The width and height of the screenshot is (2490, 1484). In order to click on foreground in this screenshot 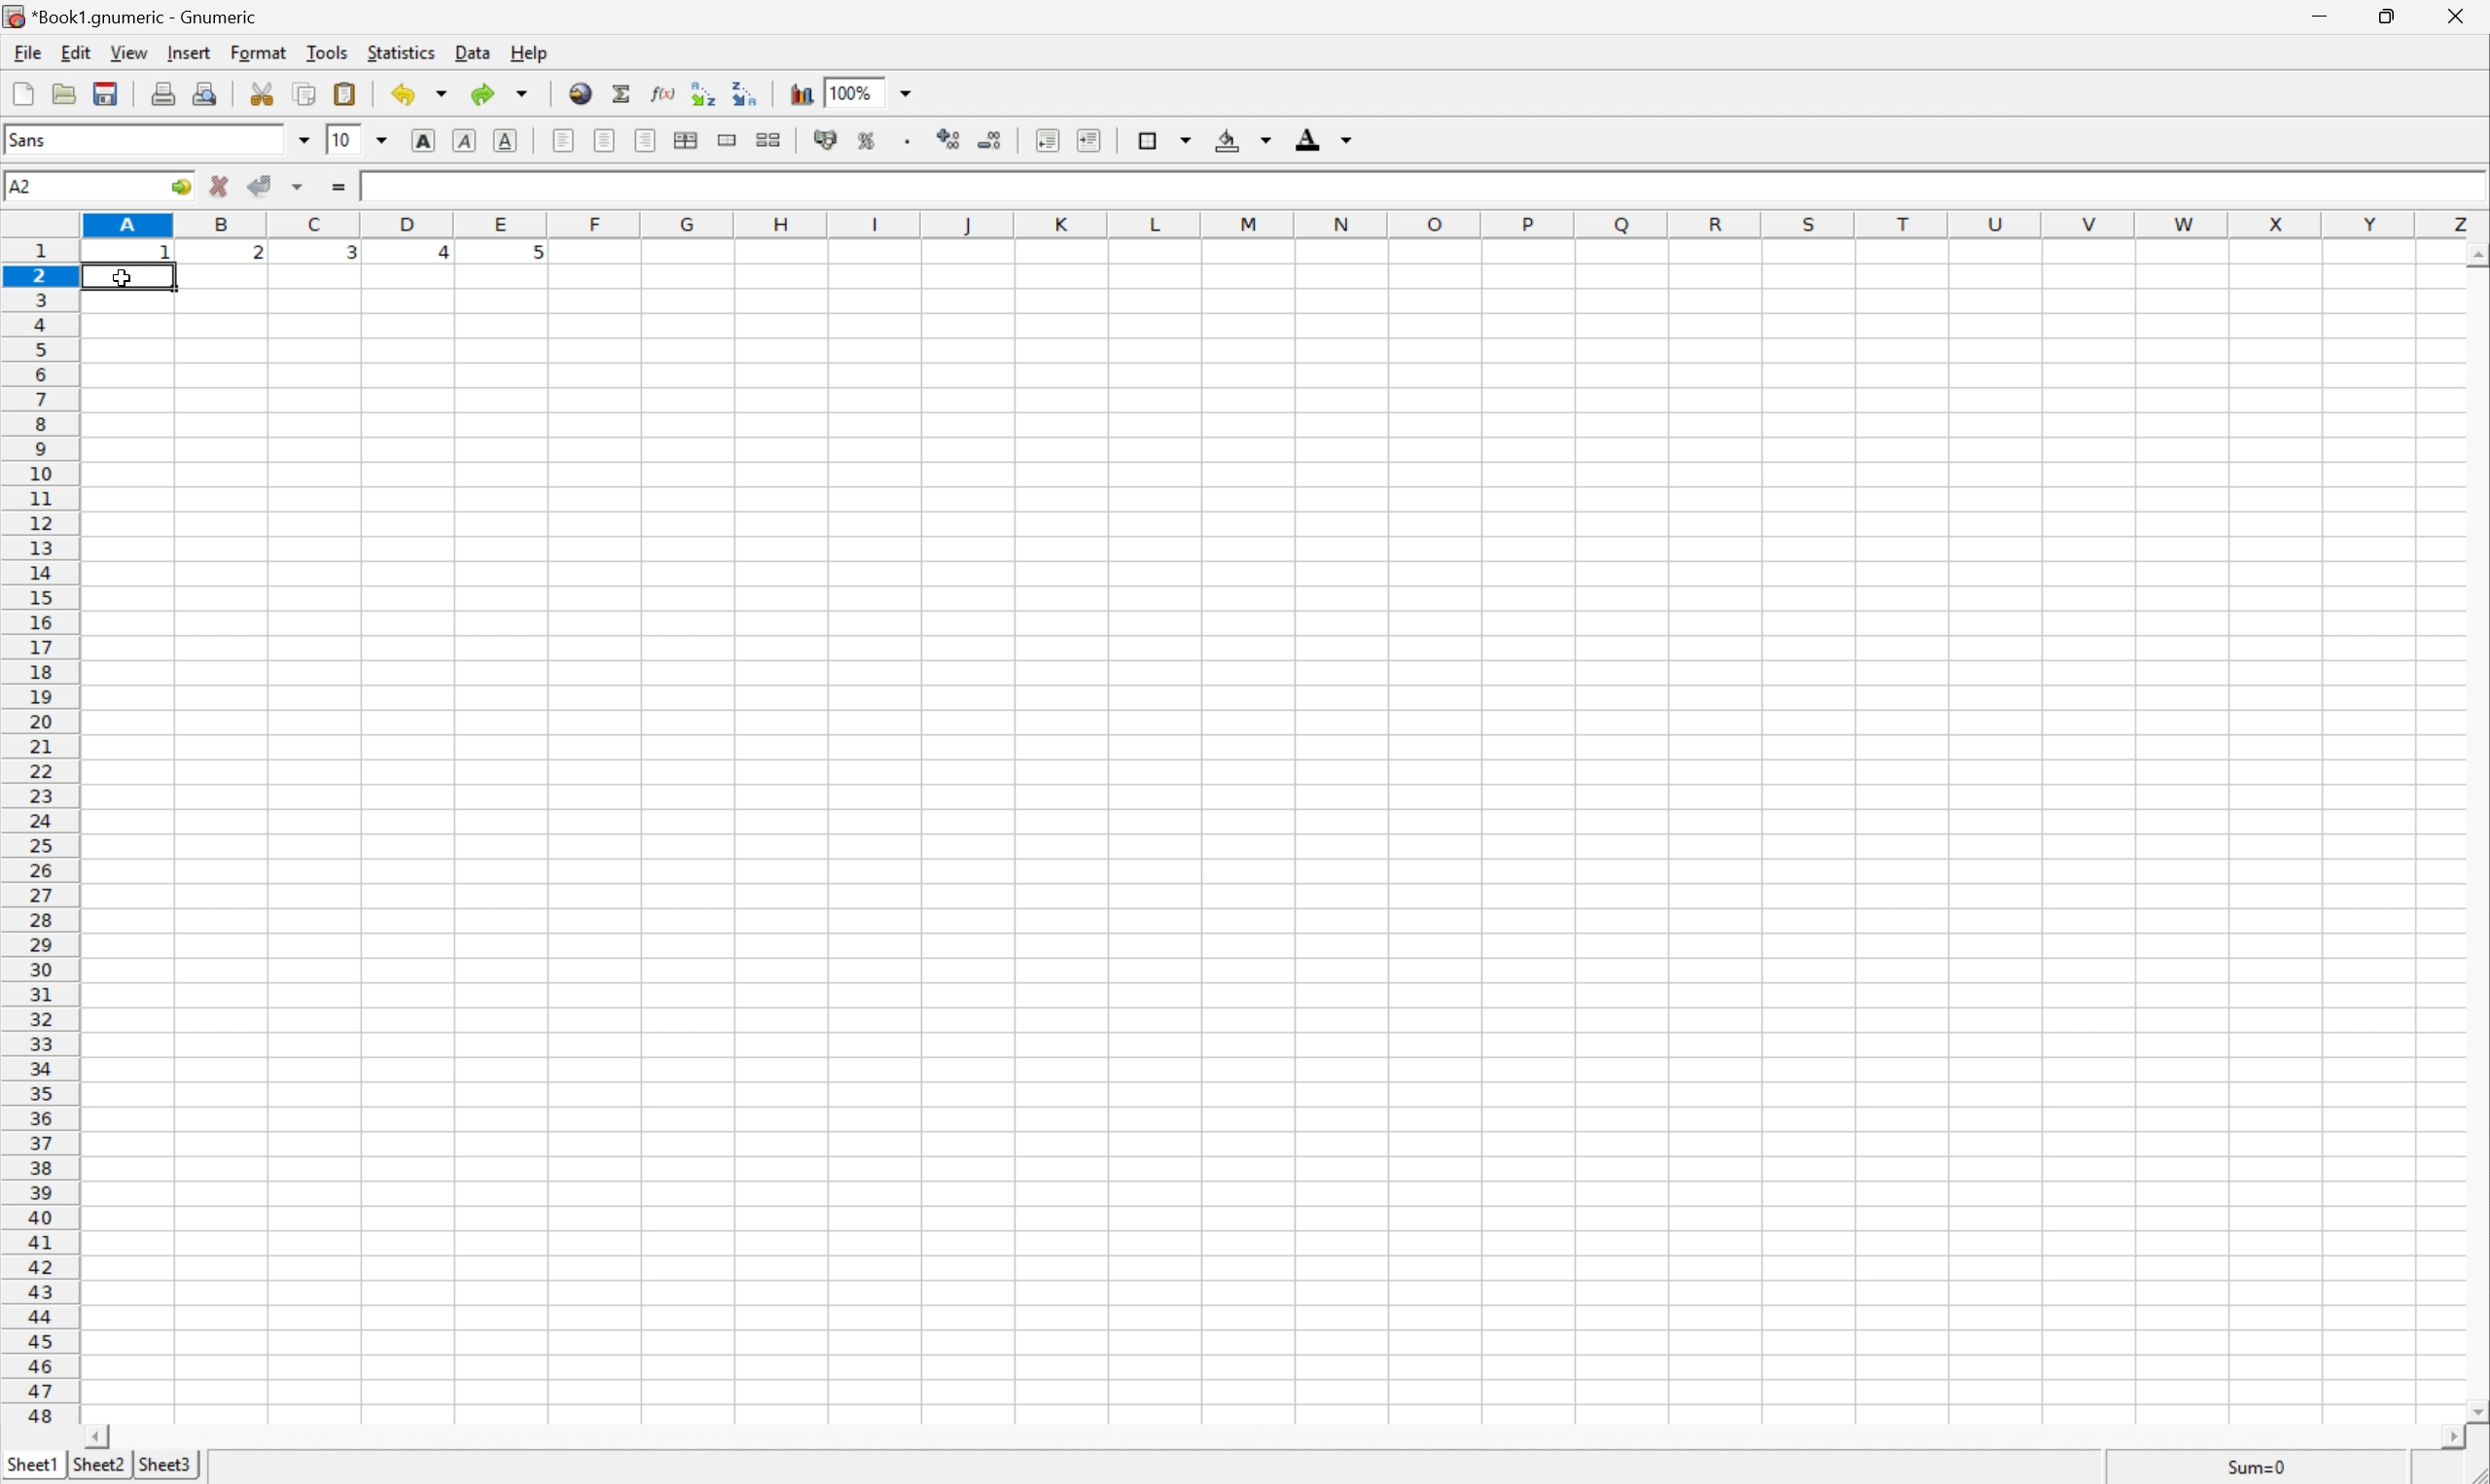, I will do `click(1328, 141)`.